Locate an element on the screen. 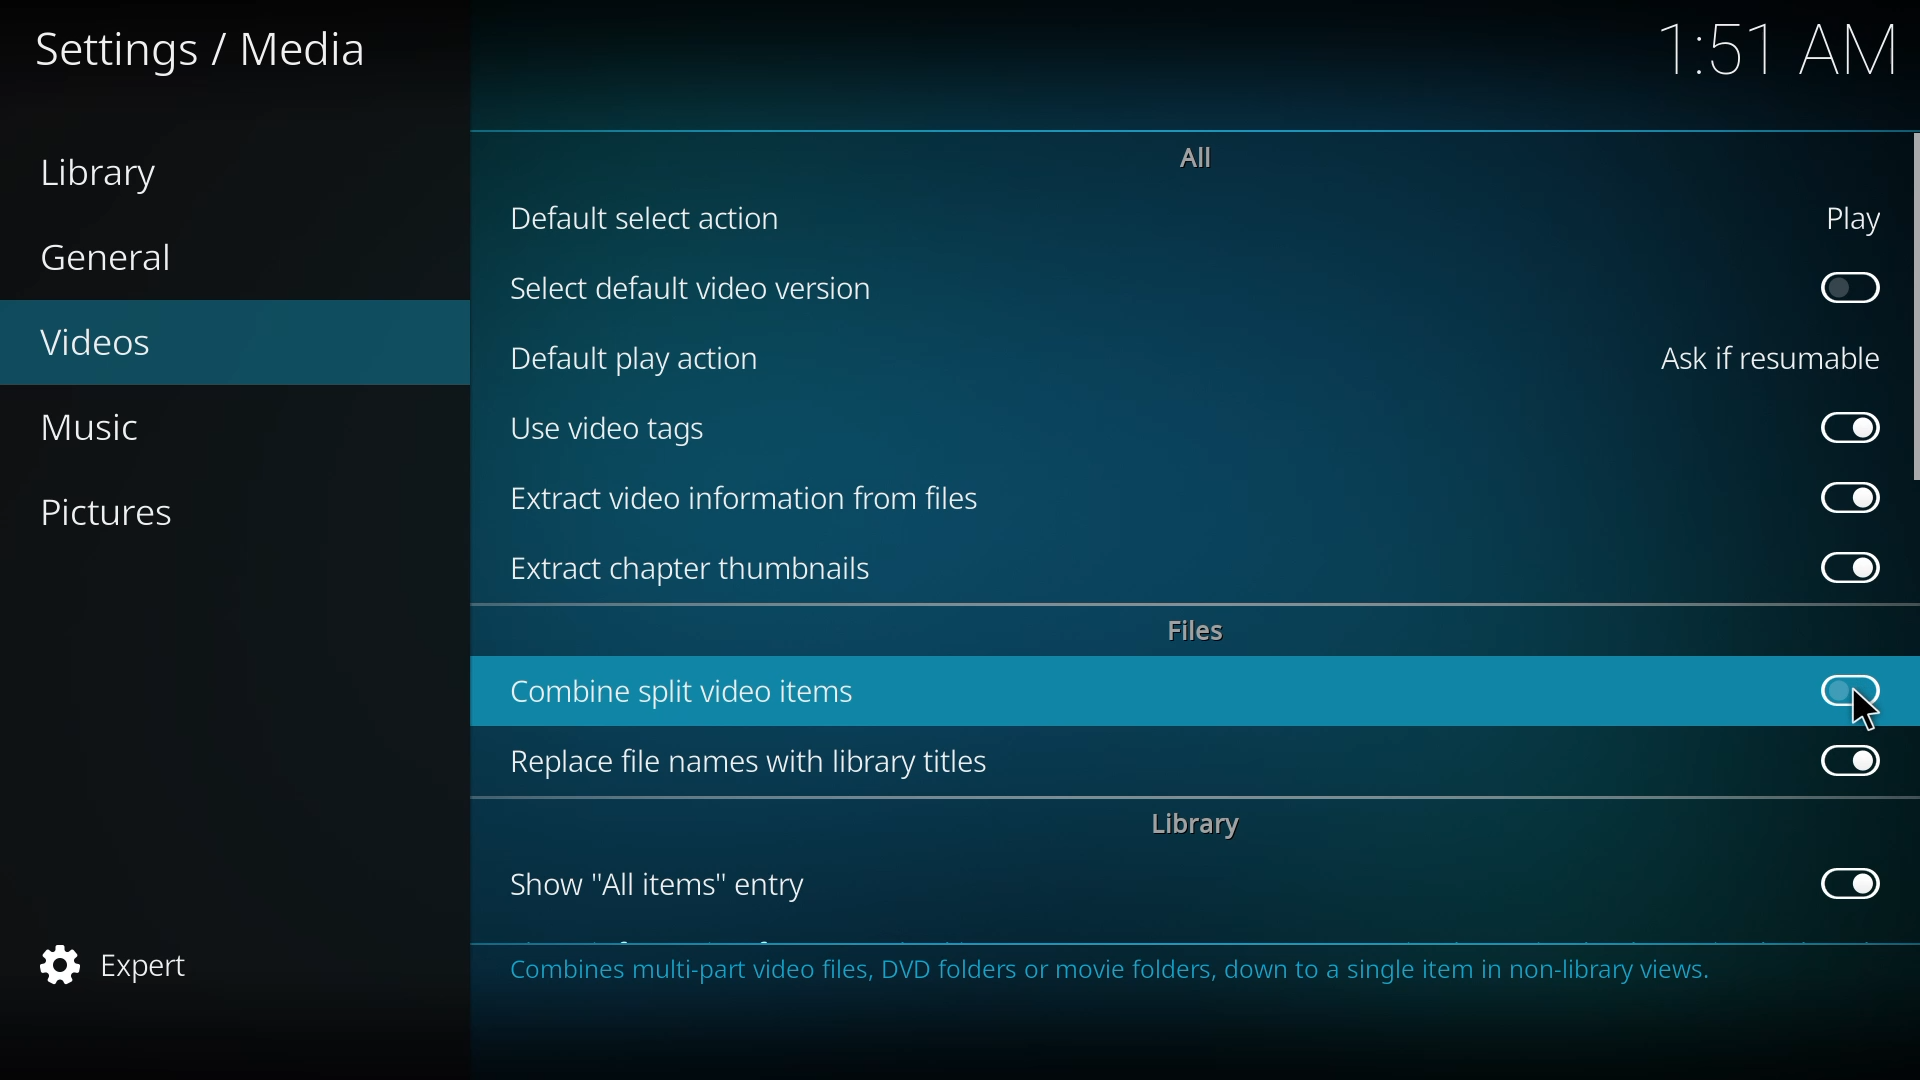  time is located at coordinates (1782, 46).